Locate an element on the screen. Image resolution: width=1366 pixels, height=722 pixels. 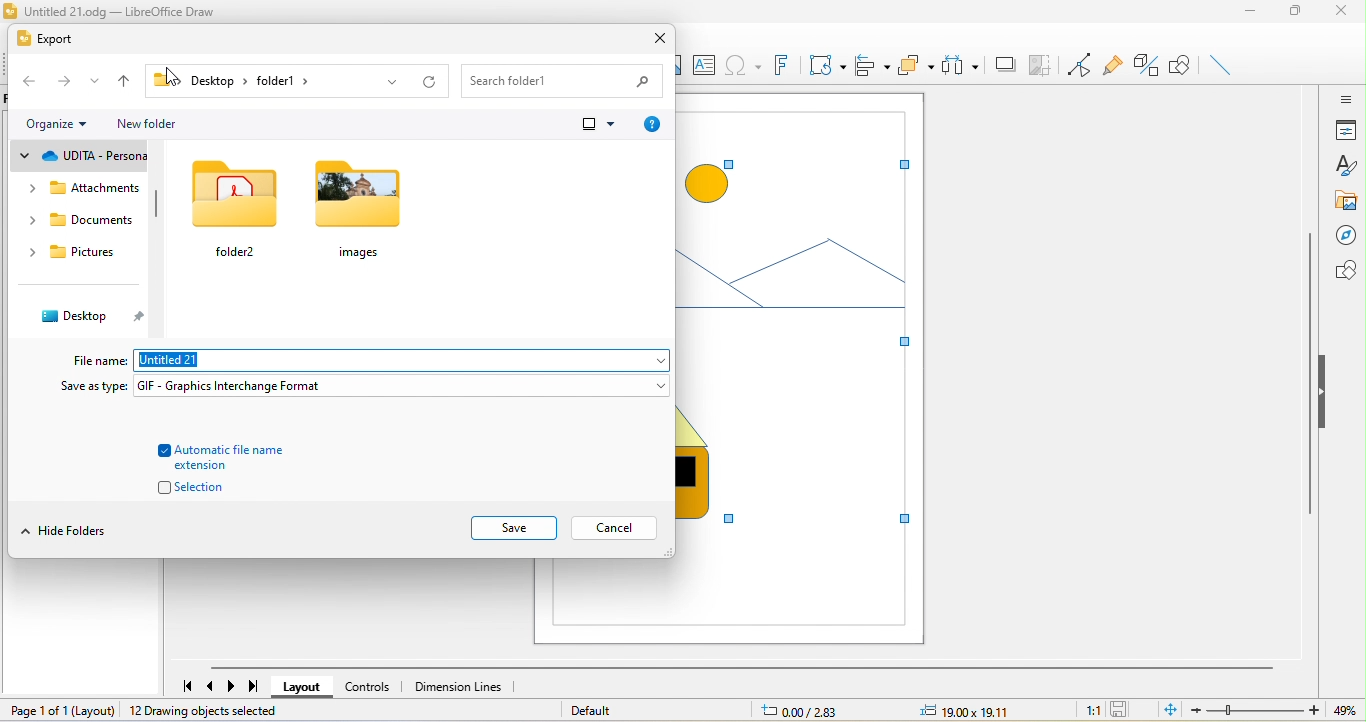
layout is located at coordinates (303, 688).